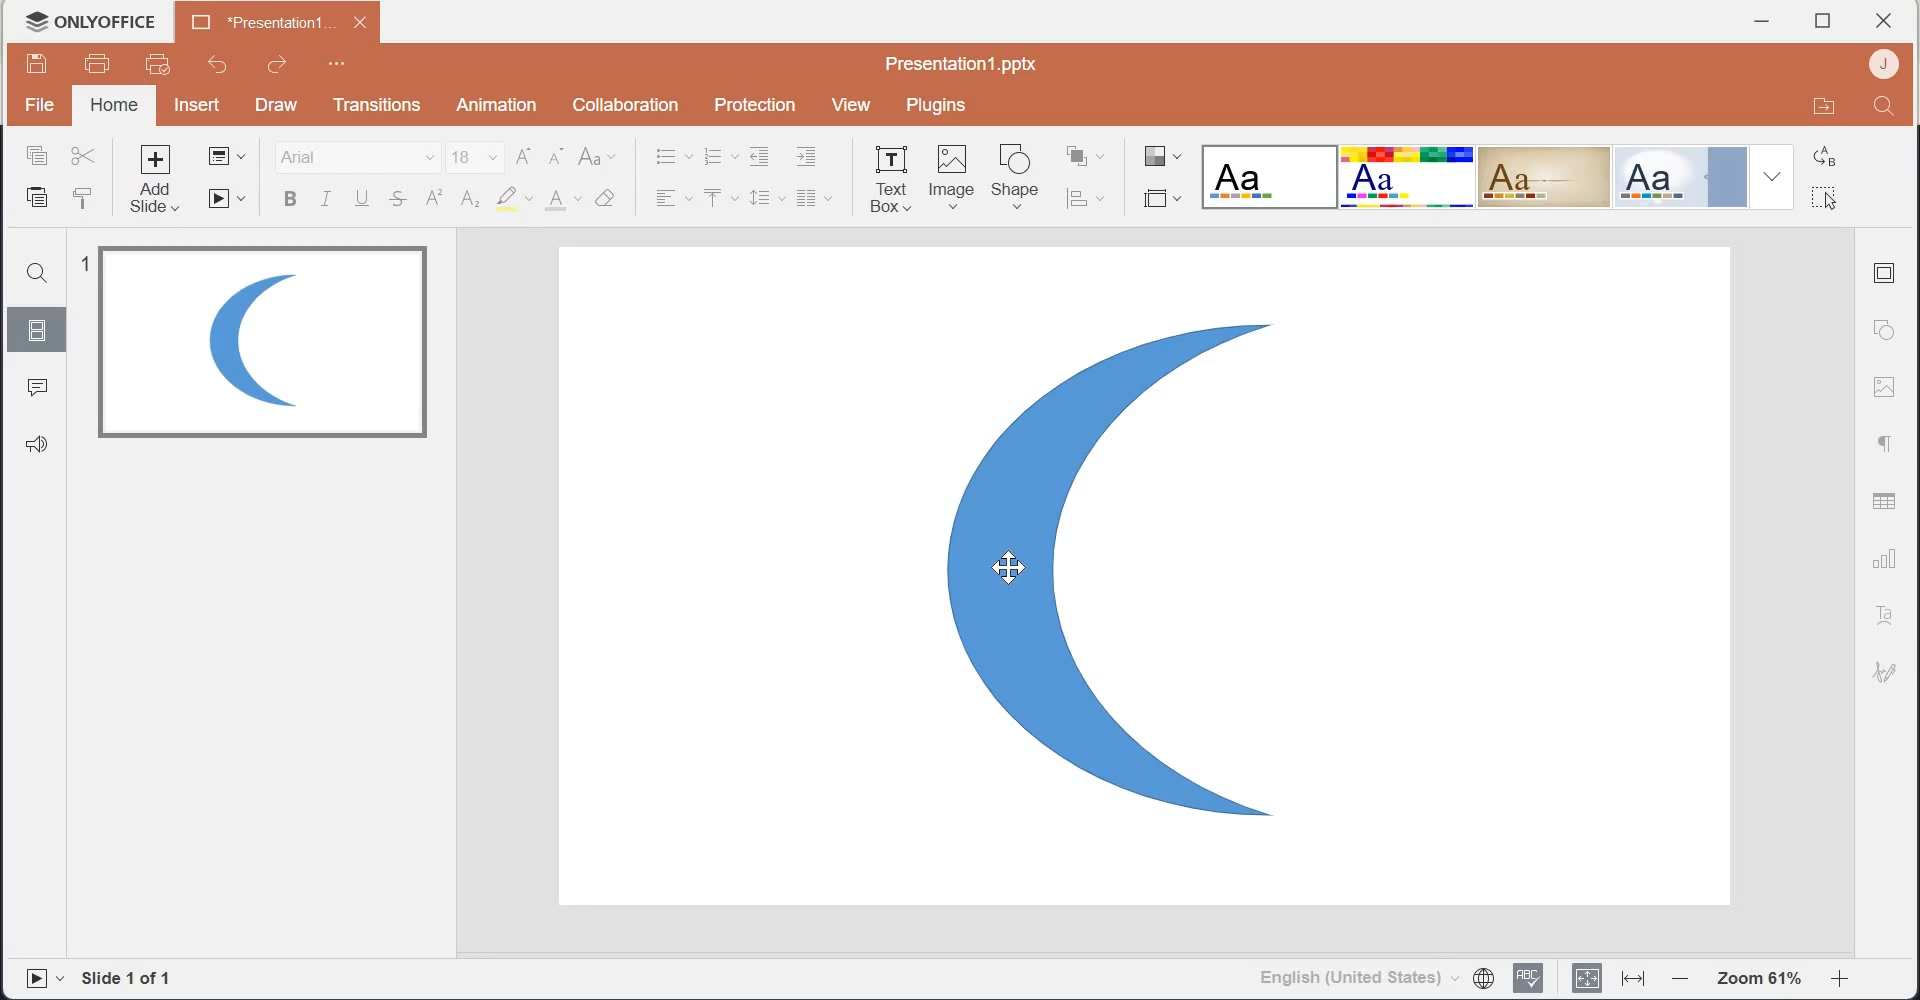  Describe the element at coordinates (273, 106) in the screenshot. I see `Draw` at that location.